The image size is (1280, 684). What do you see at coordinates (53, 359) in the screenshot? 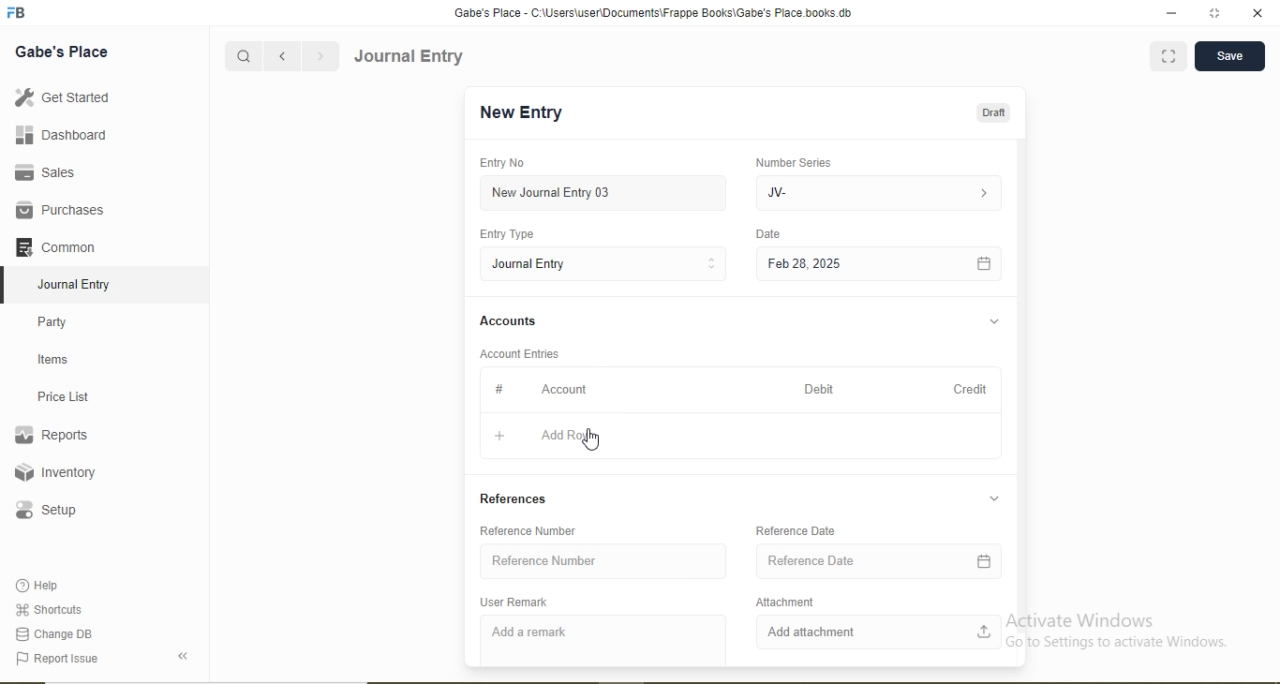
I see `Items` at bounding box center [53, 359].